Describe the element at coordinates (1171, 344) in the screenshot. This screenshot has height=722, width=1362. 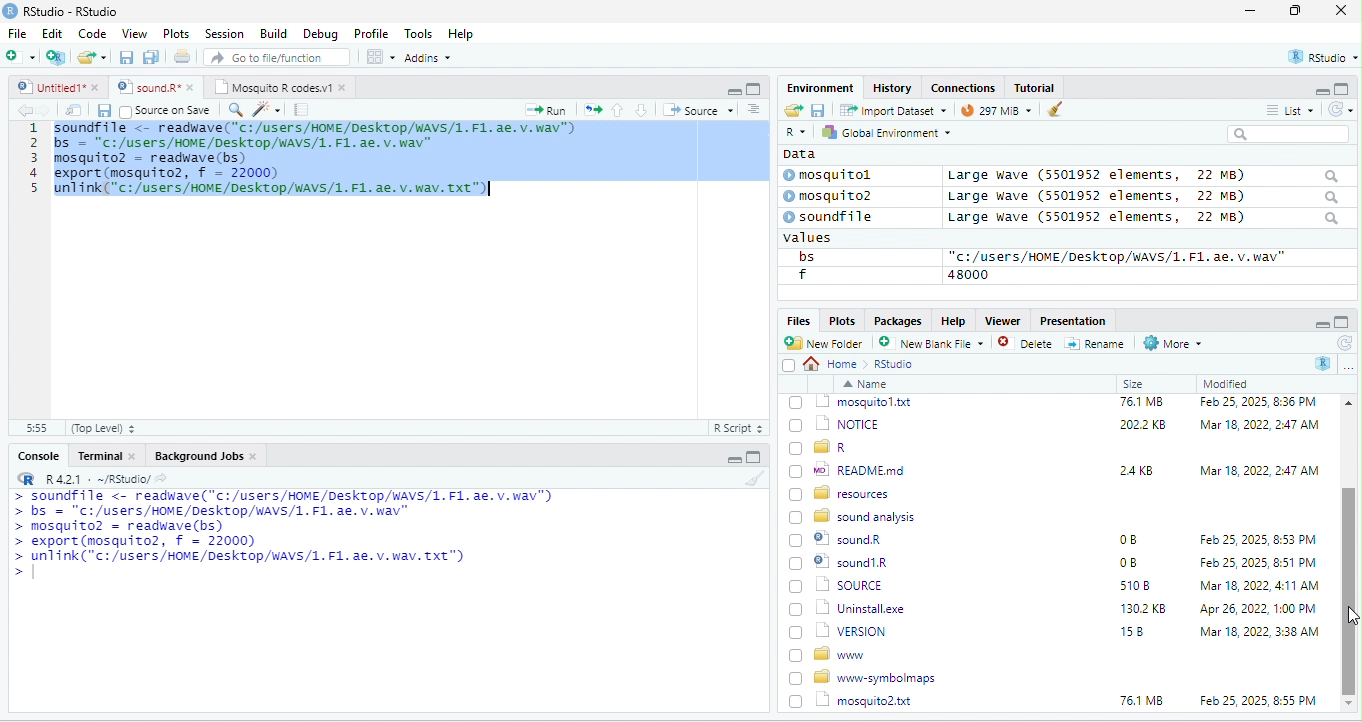
I see ` More ` at that location.